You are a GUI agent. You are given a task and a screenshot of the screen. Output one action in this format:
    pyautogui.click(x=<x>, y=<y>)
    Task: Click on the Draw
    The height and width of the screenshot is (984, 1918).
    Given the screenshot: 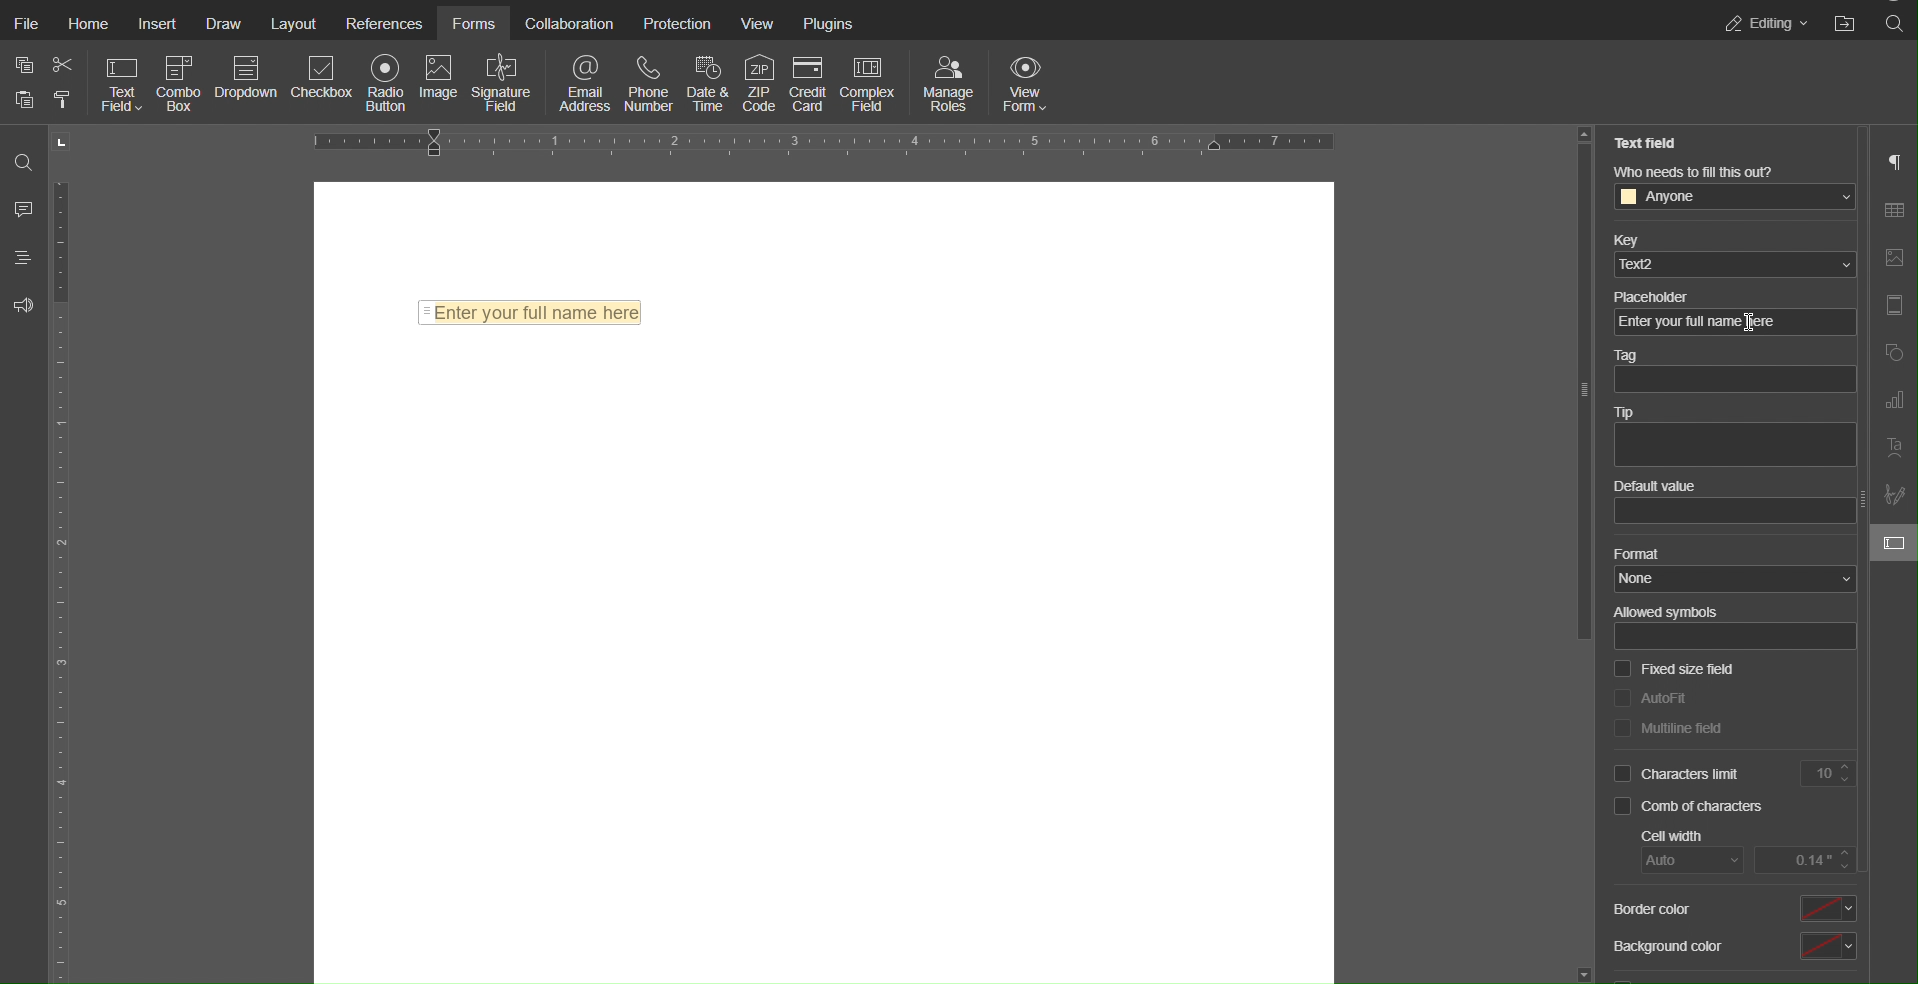 What is the action you would take?
    pyautogui.click(x=221, y=25)
    